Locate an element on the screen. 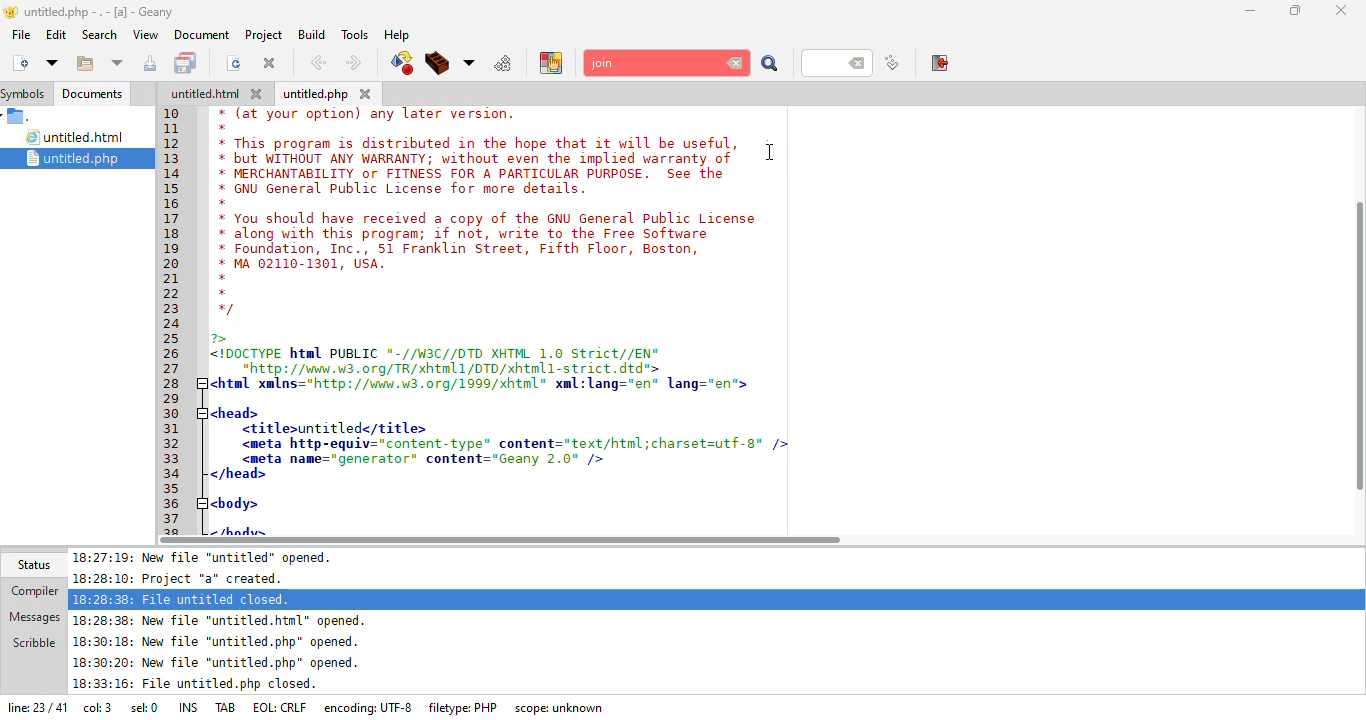 The height and width of the screenshot is (720, 1366). 13 is located at coordinates (172, 158).